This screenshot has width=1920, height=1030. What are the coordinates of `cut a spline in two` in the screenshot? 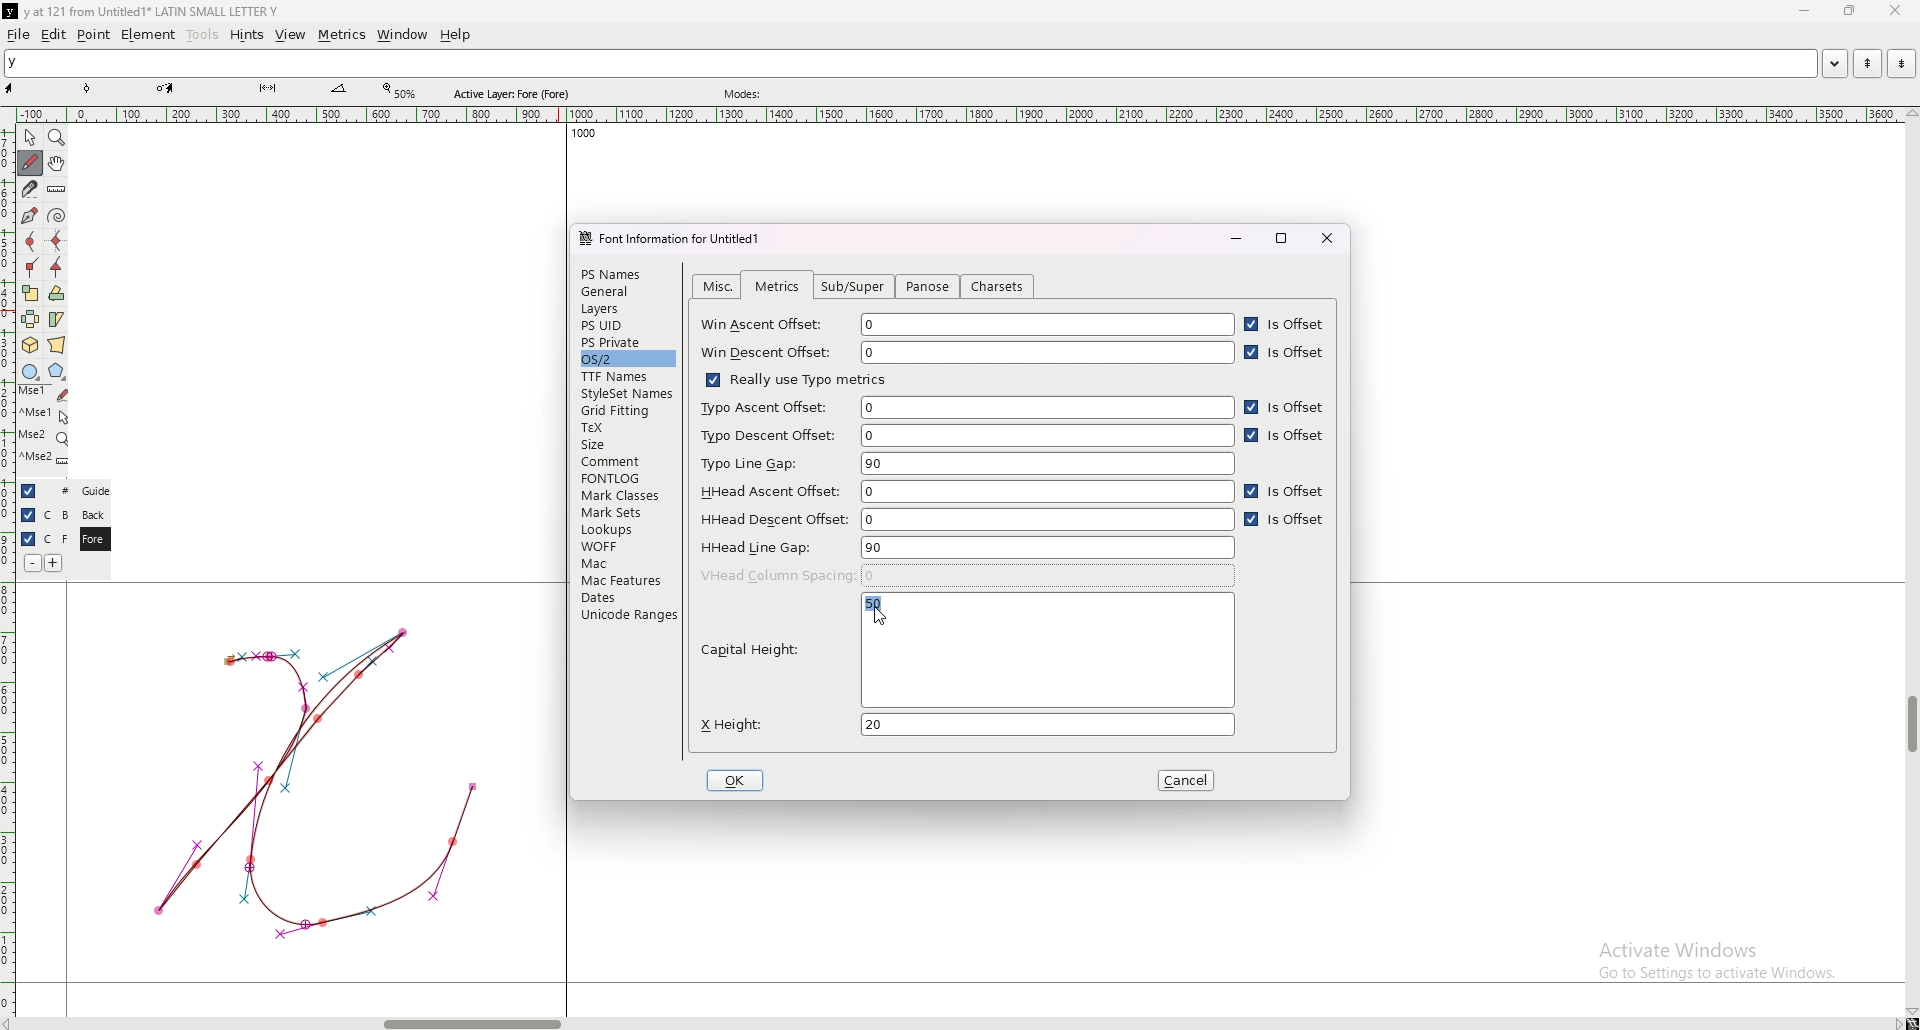 It's located at (28, 189).